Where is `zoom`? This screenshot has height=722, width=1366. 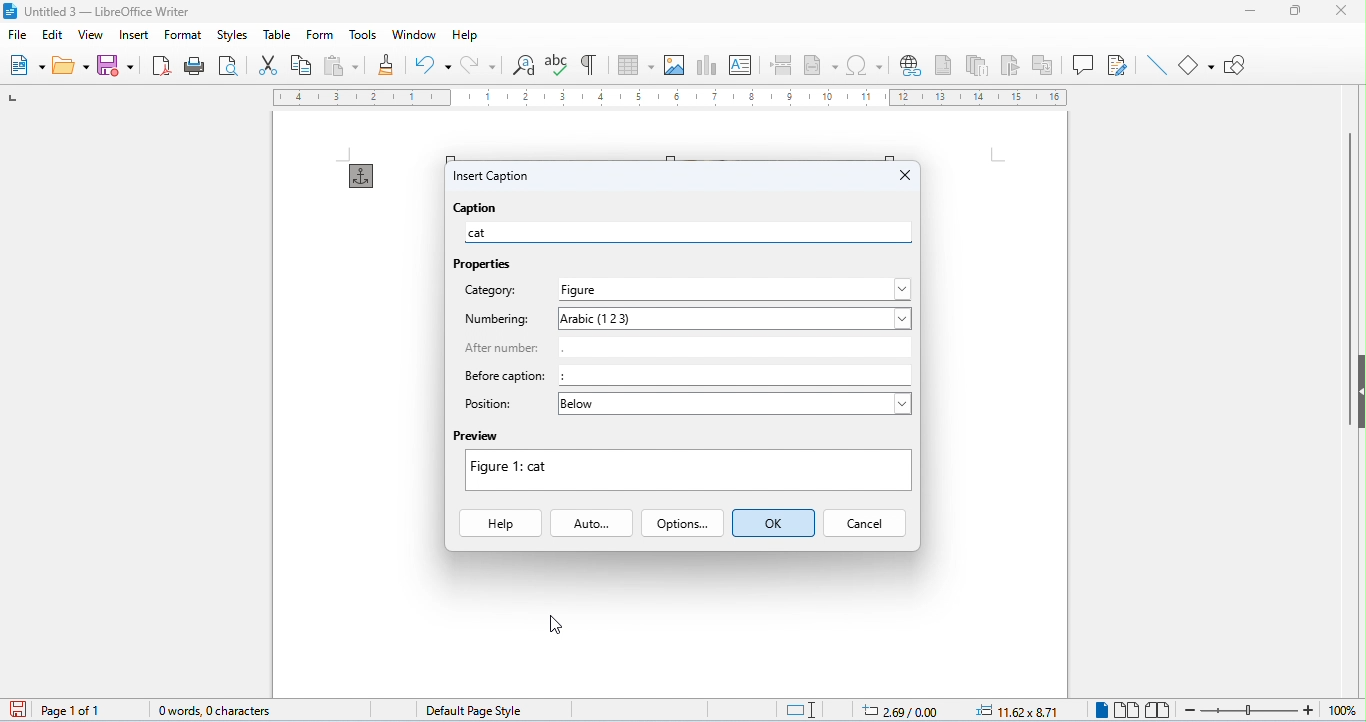
zoom is located at coordinates (1265, 709).